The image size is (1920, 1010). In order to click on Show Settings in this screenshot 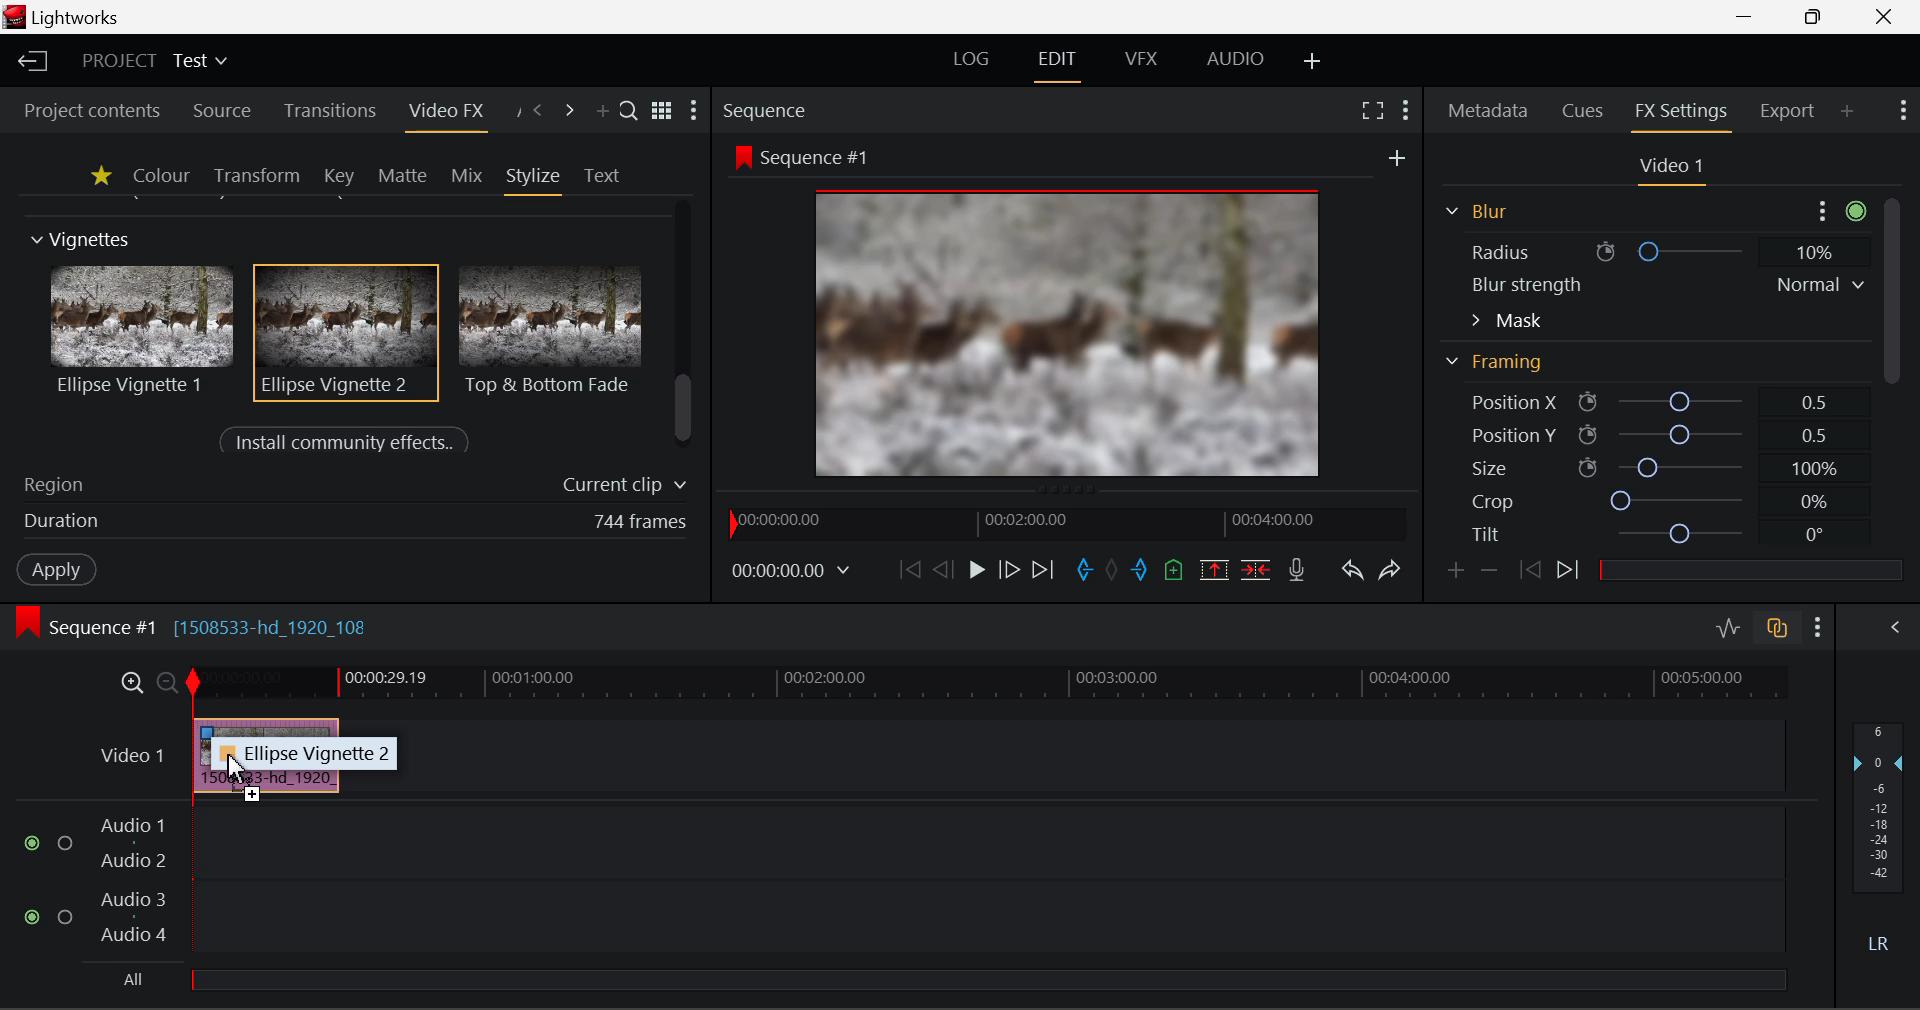, I will do `click(698, 111)`.